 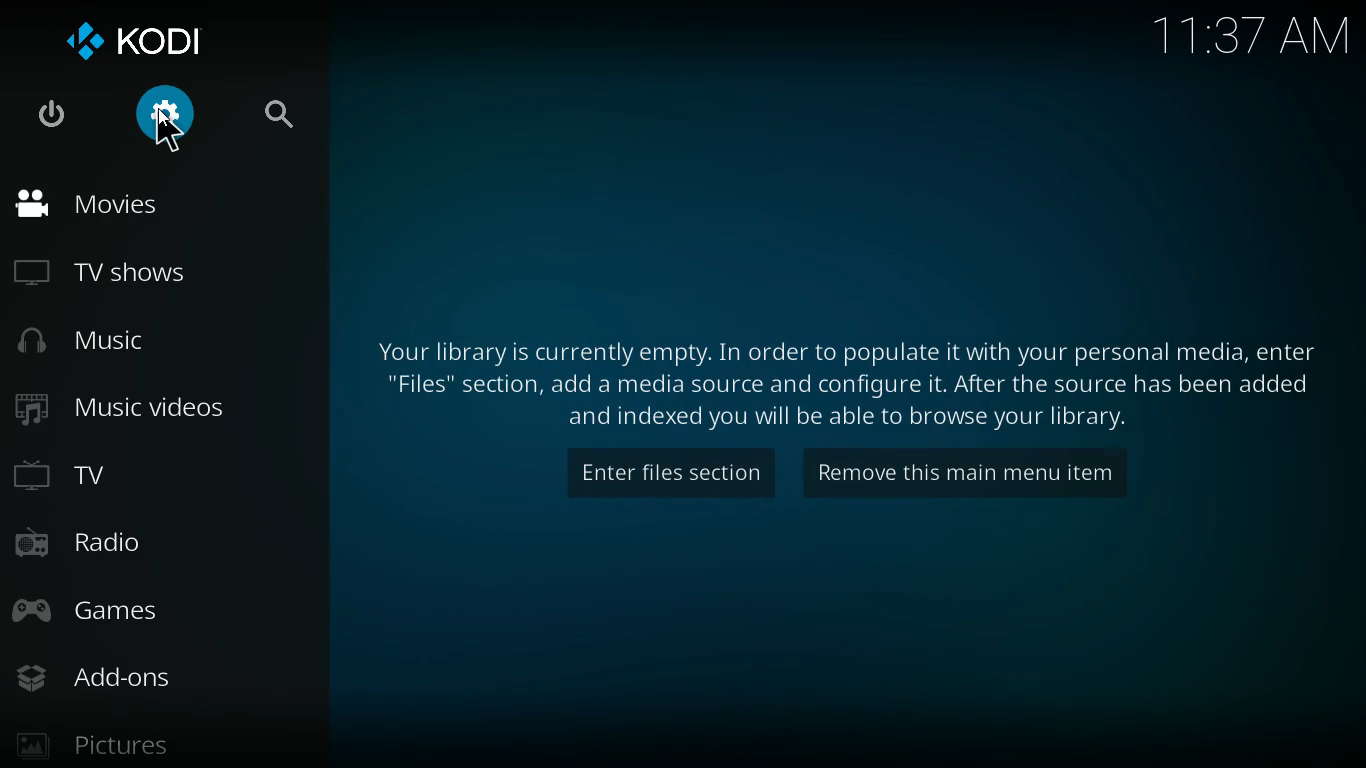 What do you see at coordinates (121, 681) in the screenshot?
I see `add-ons` at bounding box center [121, 681].